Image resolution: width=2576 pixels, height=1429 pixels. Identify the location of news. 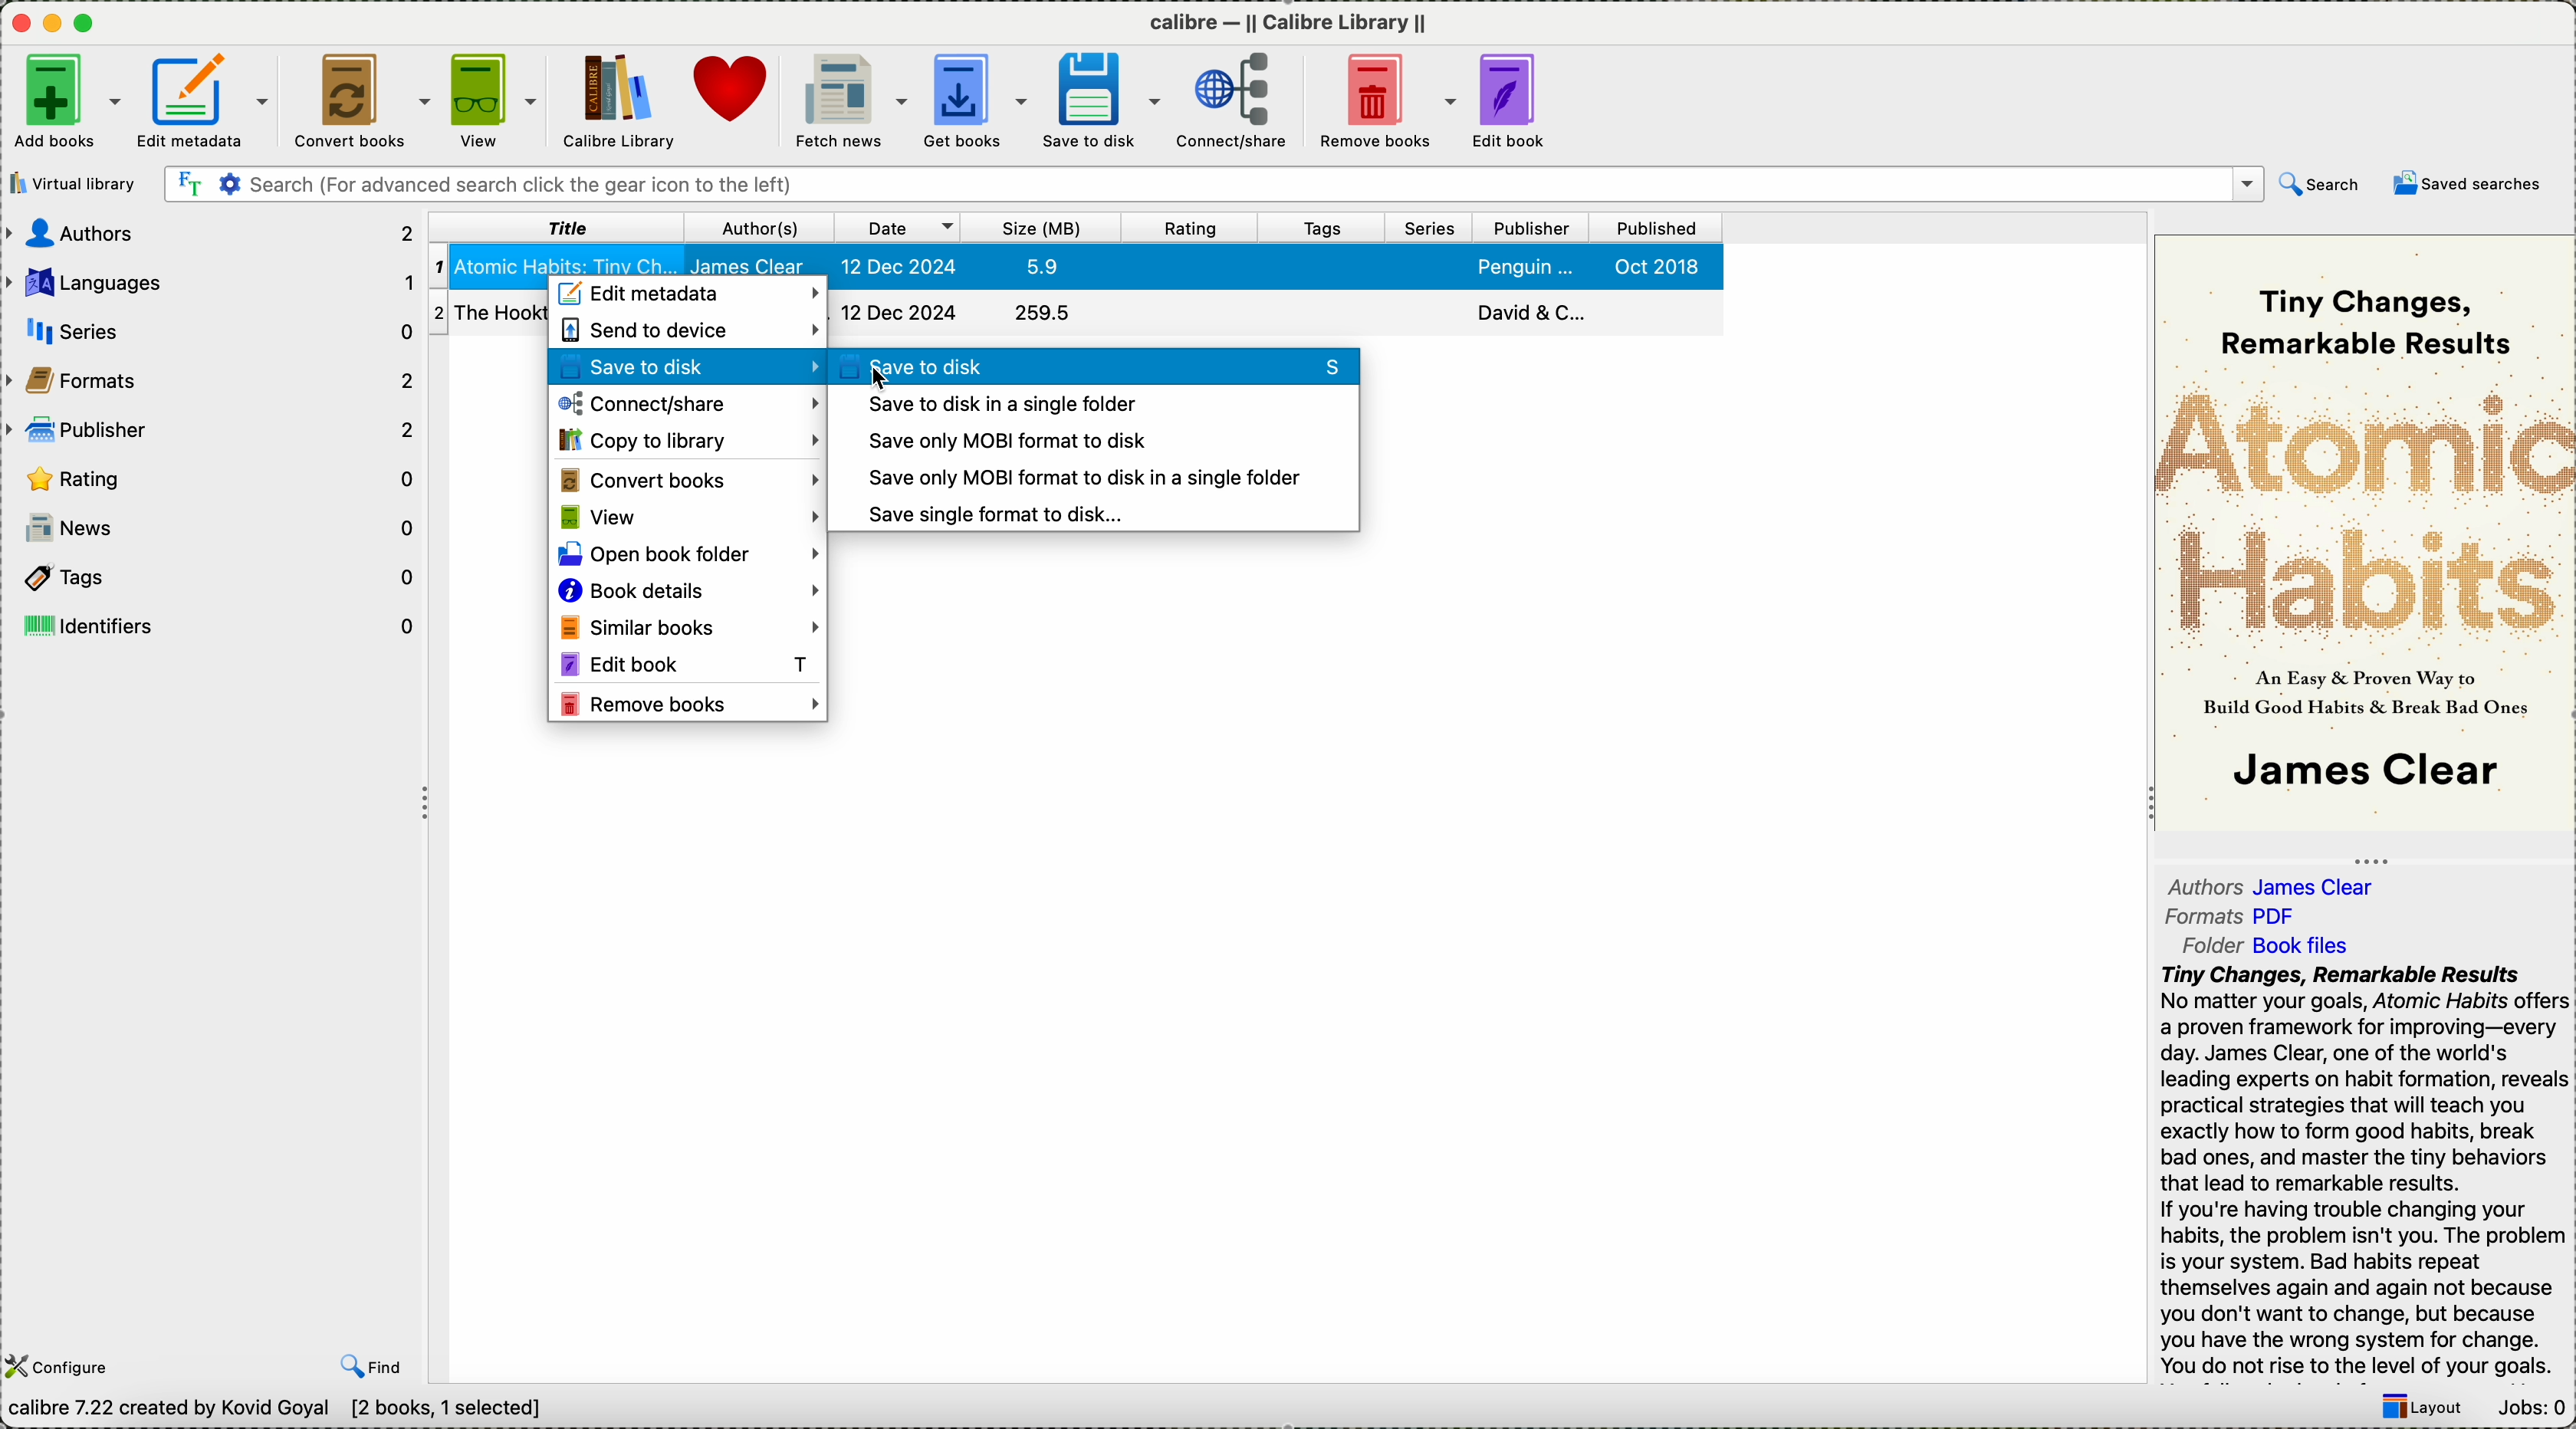
(222, 528).